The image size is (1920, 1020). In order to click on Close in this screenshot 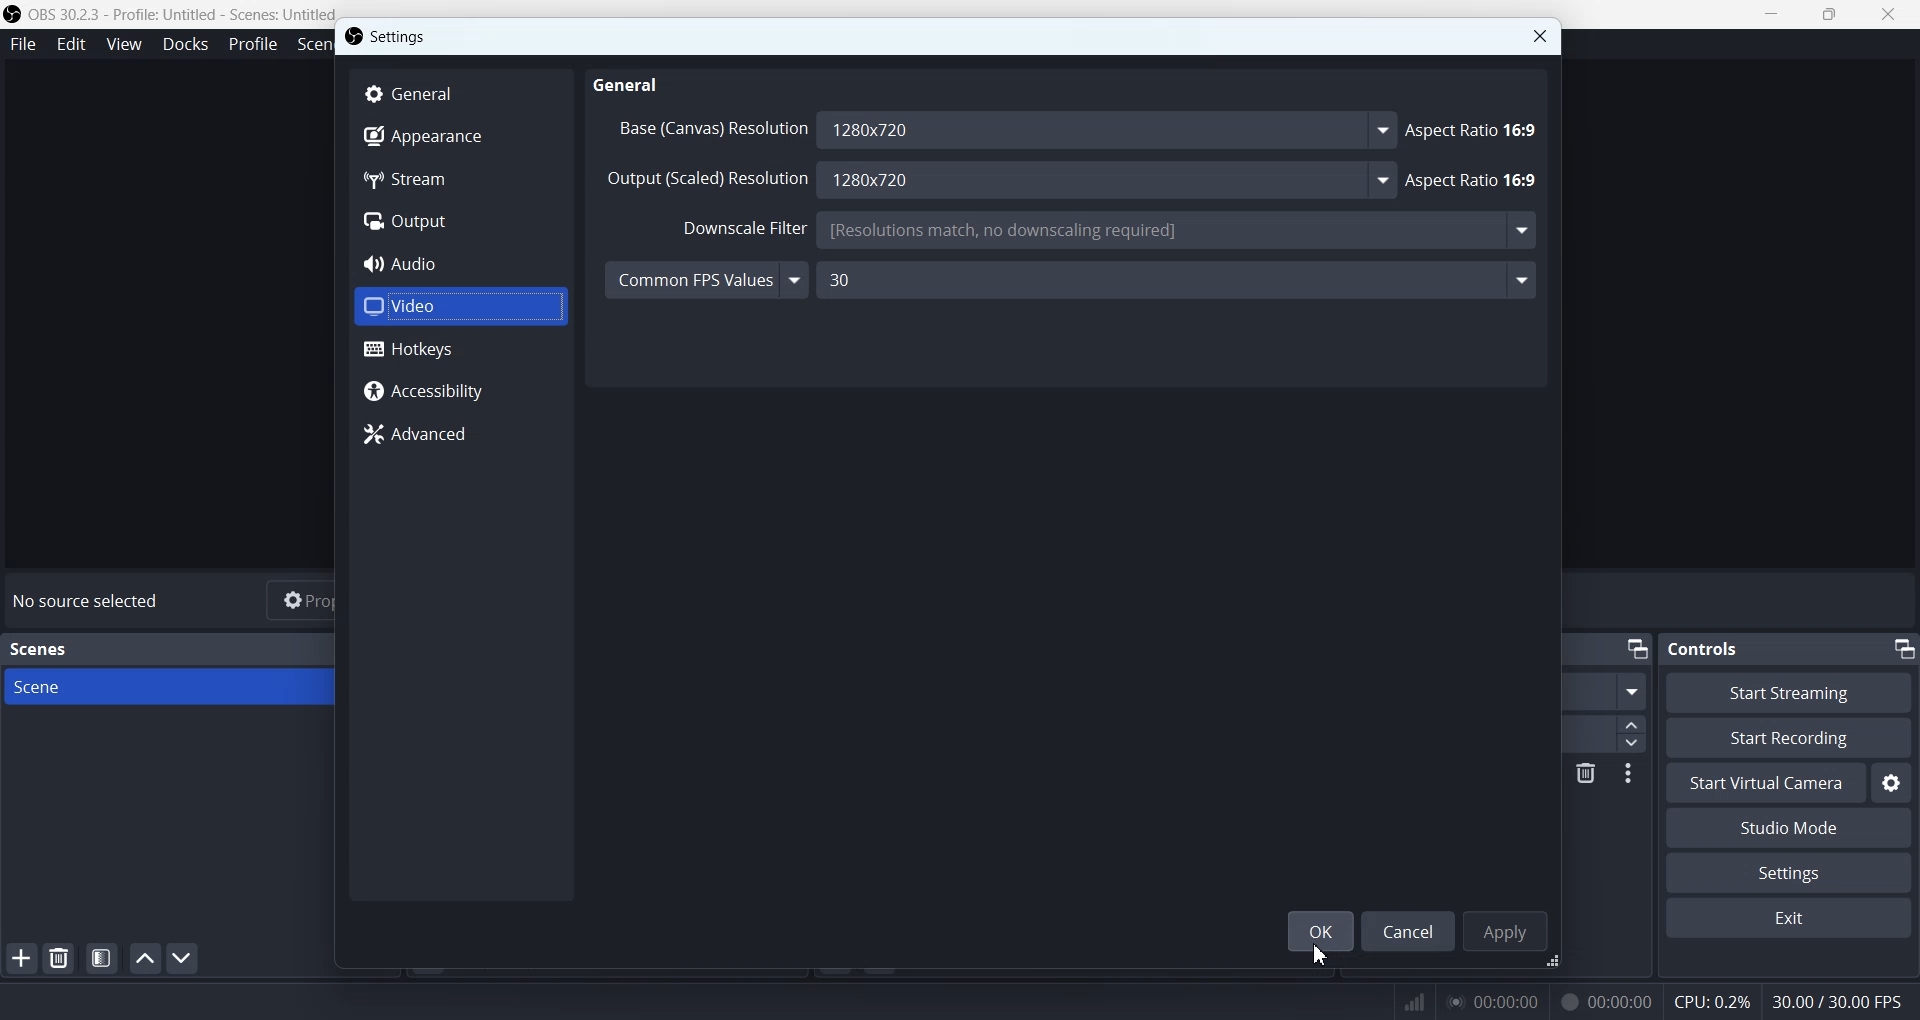, I will do `click(1540, 35)`.